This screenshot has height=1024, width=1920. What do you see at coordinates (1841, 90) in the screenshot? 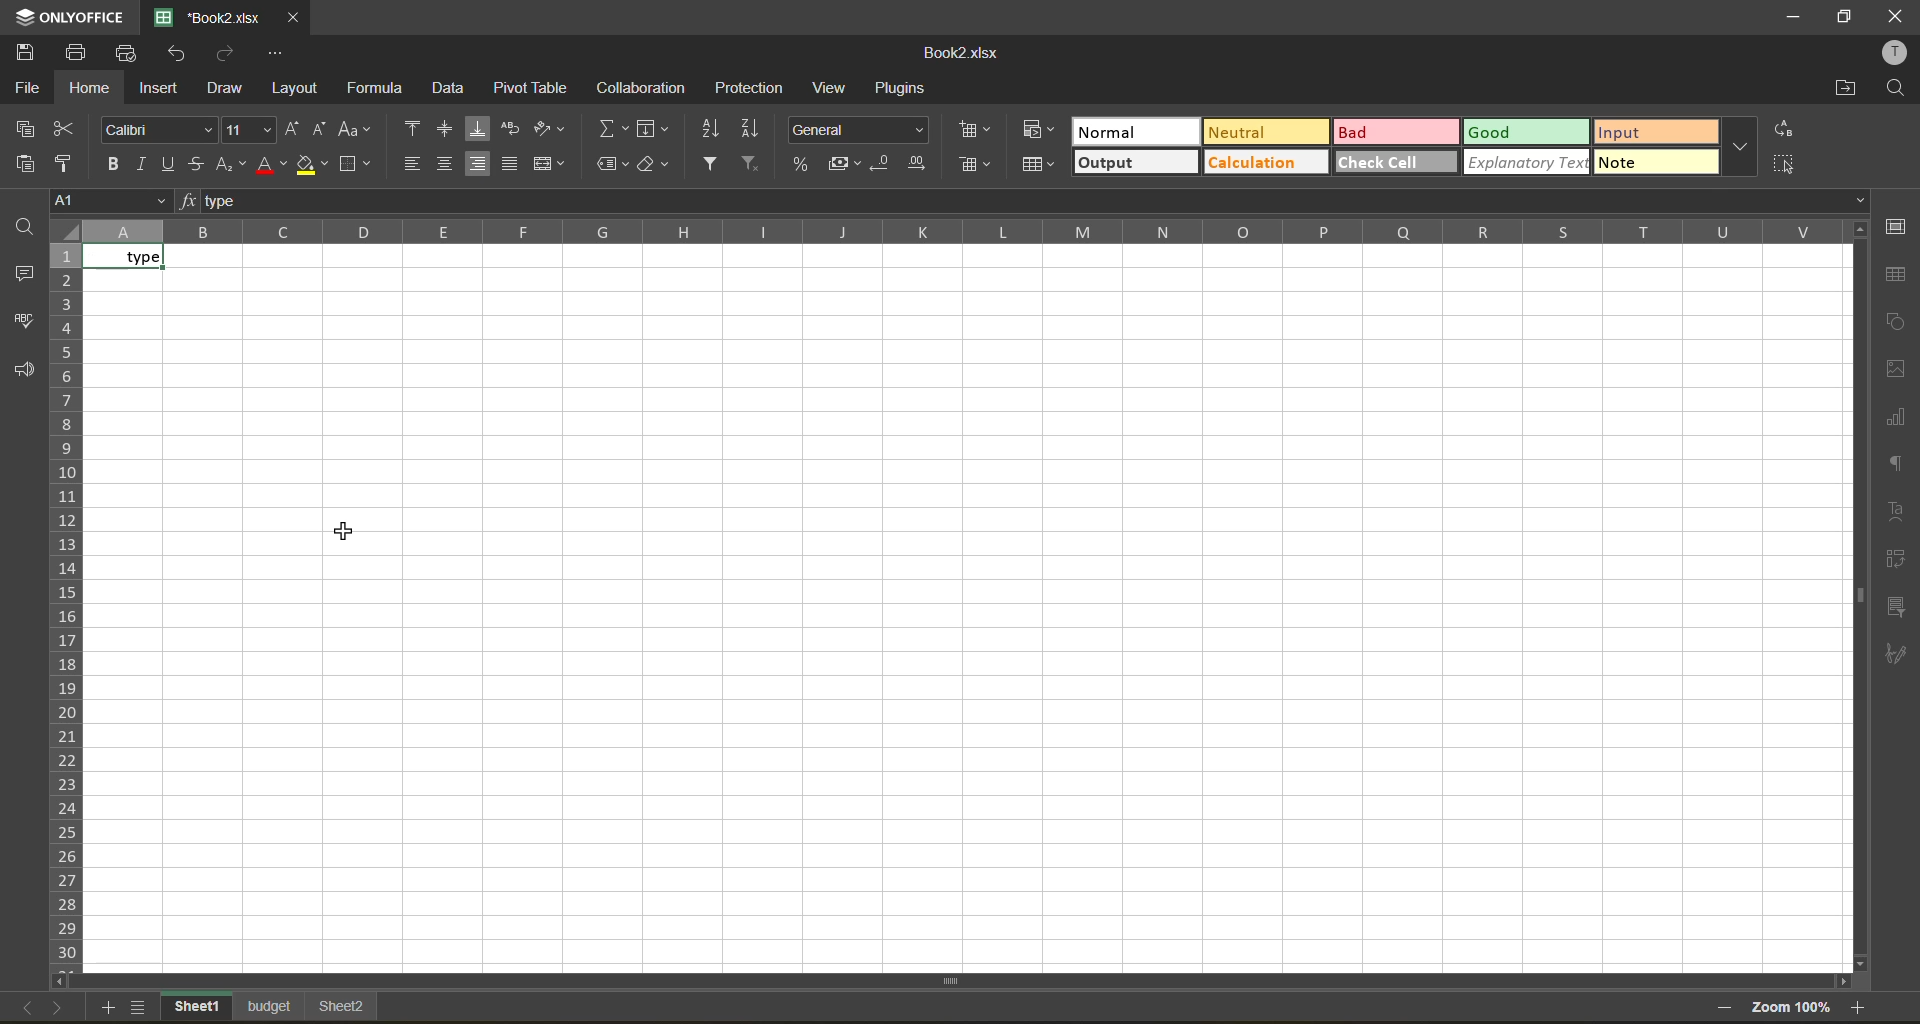
I see `open location` at bounding box center [1841, 90].